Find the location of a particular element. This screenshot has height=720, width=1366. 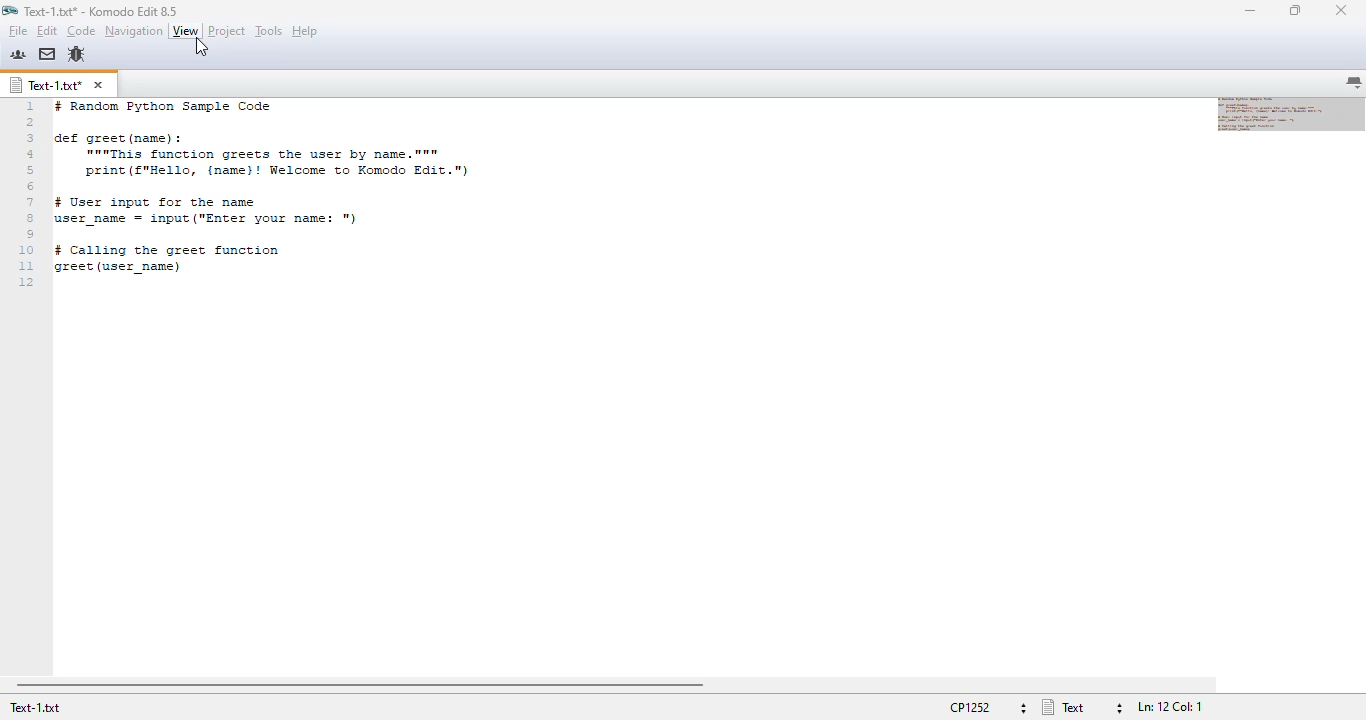

title - Text-1.txt- Komodo Edit 8.5 is located at coordinates (102, 10).